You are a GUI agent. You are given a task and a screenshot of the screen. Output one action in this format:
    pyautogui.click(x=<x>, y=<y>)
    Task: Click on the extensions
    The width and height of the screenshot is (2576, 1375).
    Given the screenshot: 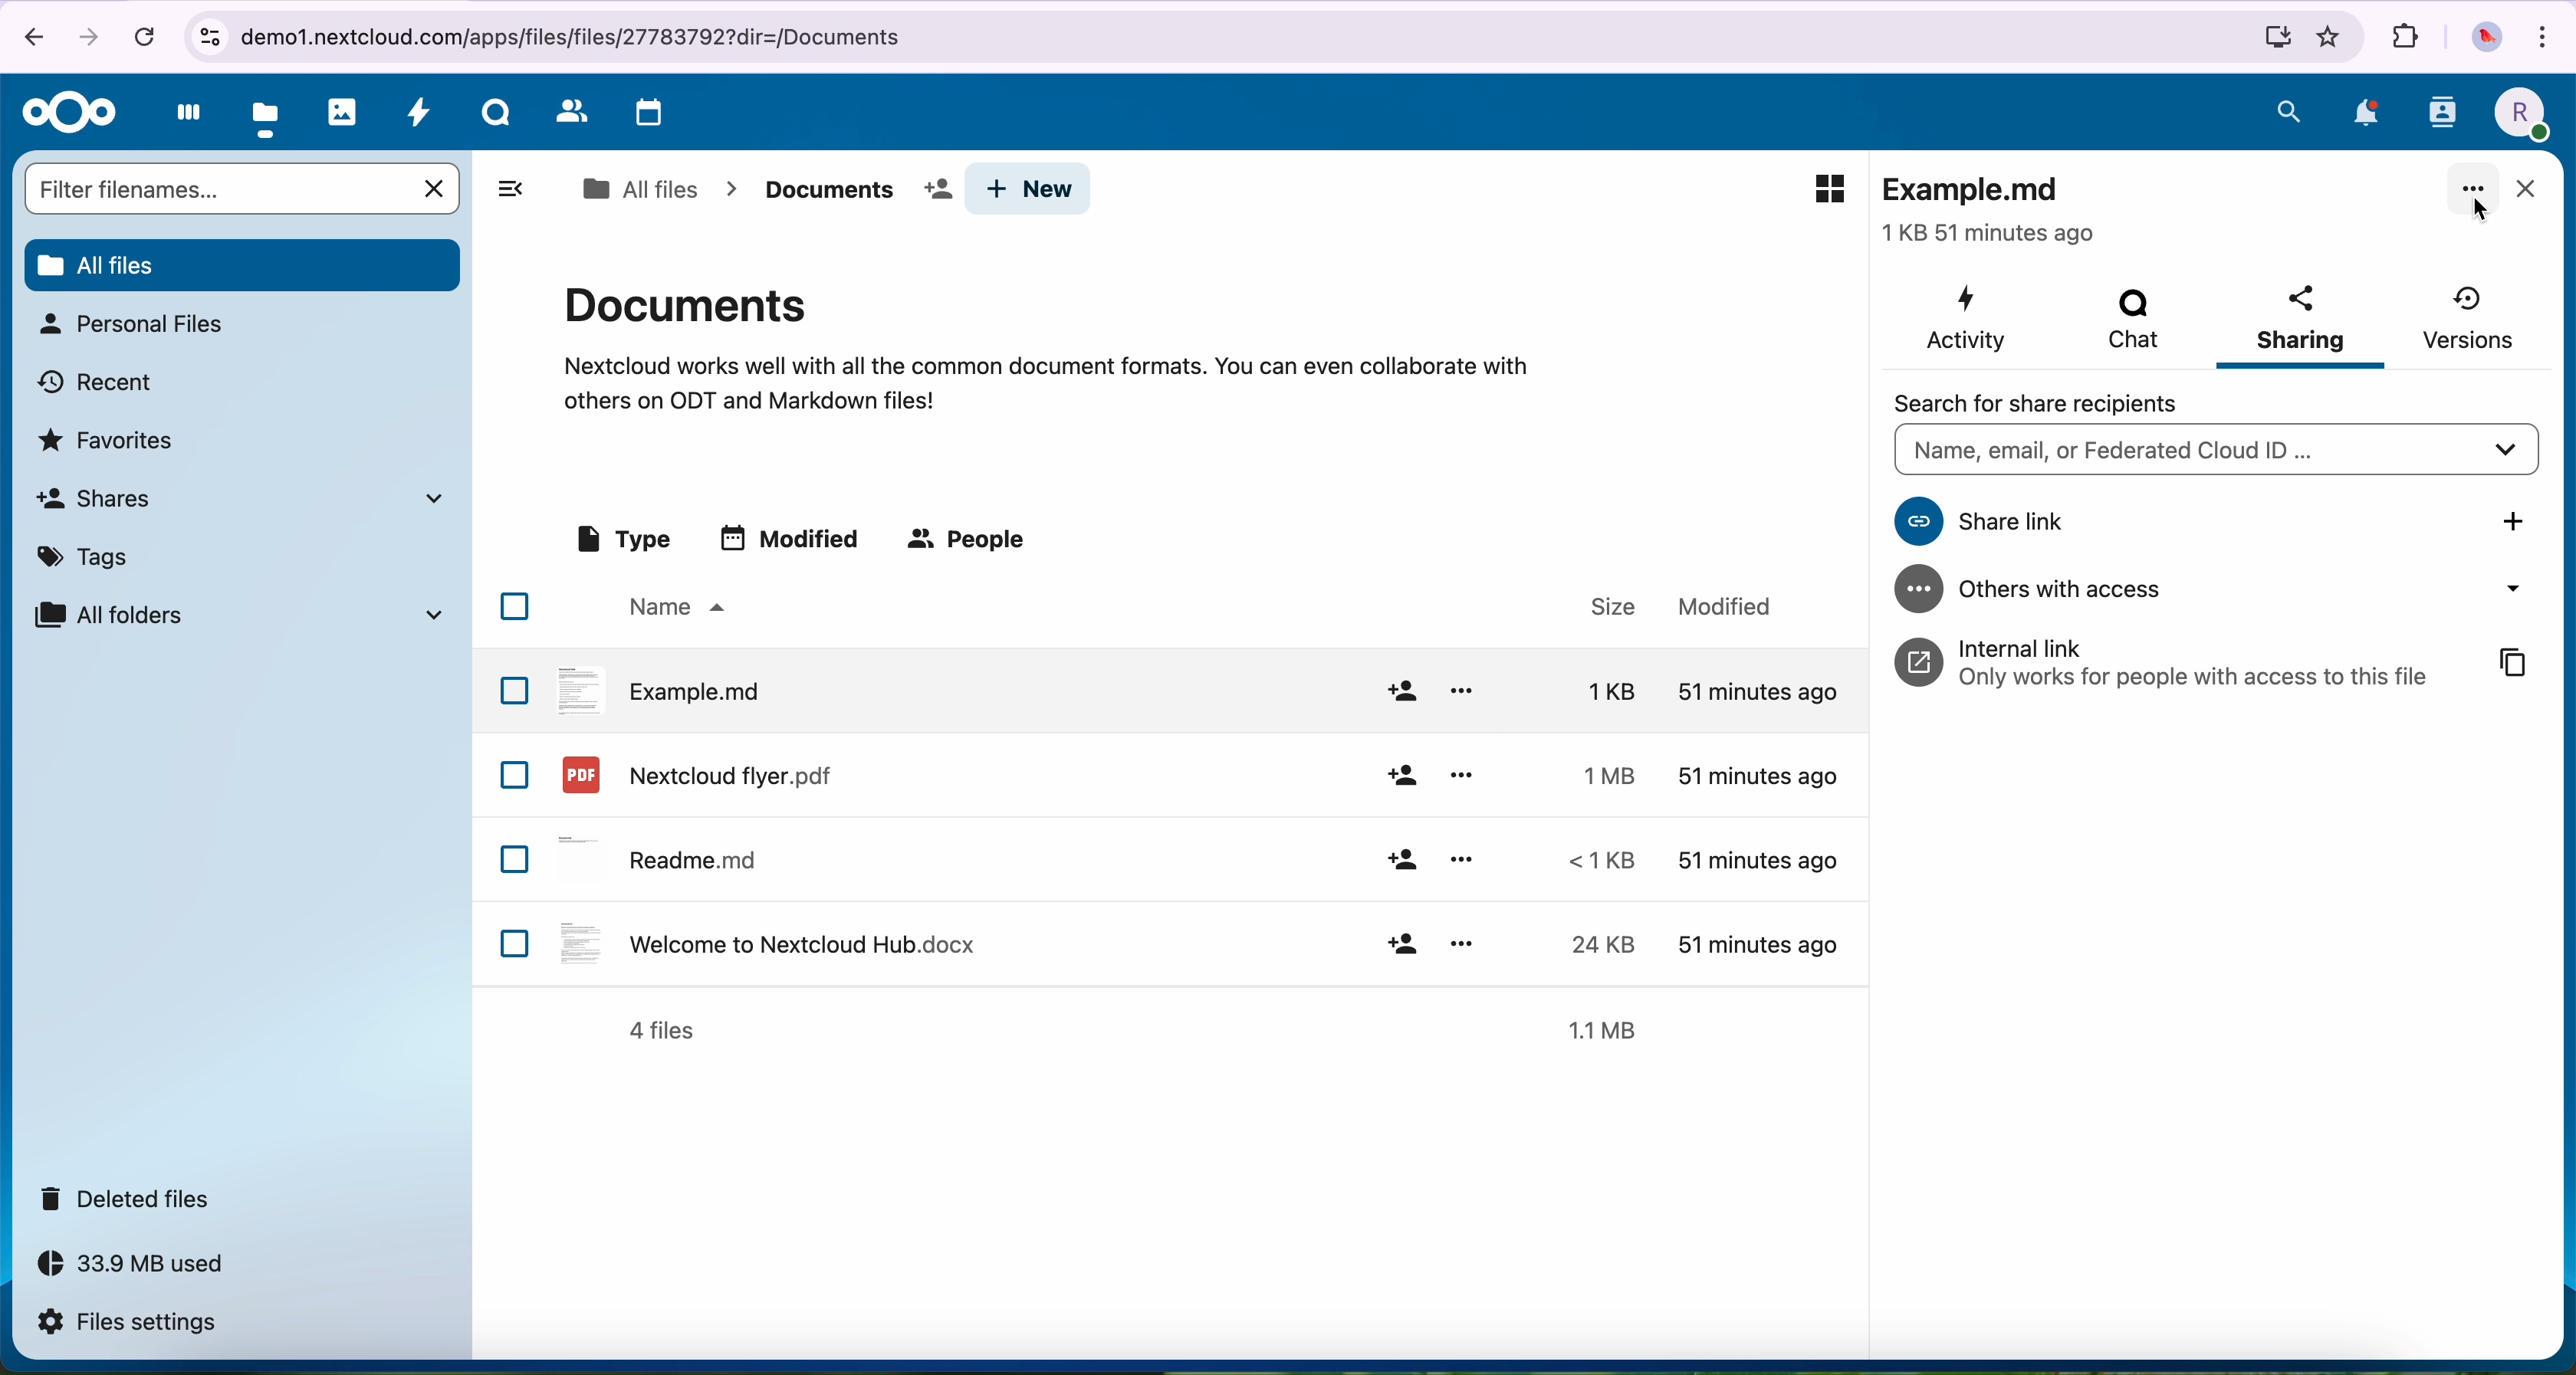 What is the action you would take?
    pyautogui.click(x=2405, y=38)
    